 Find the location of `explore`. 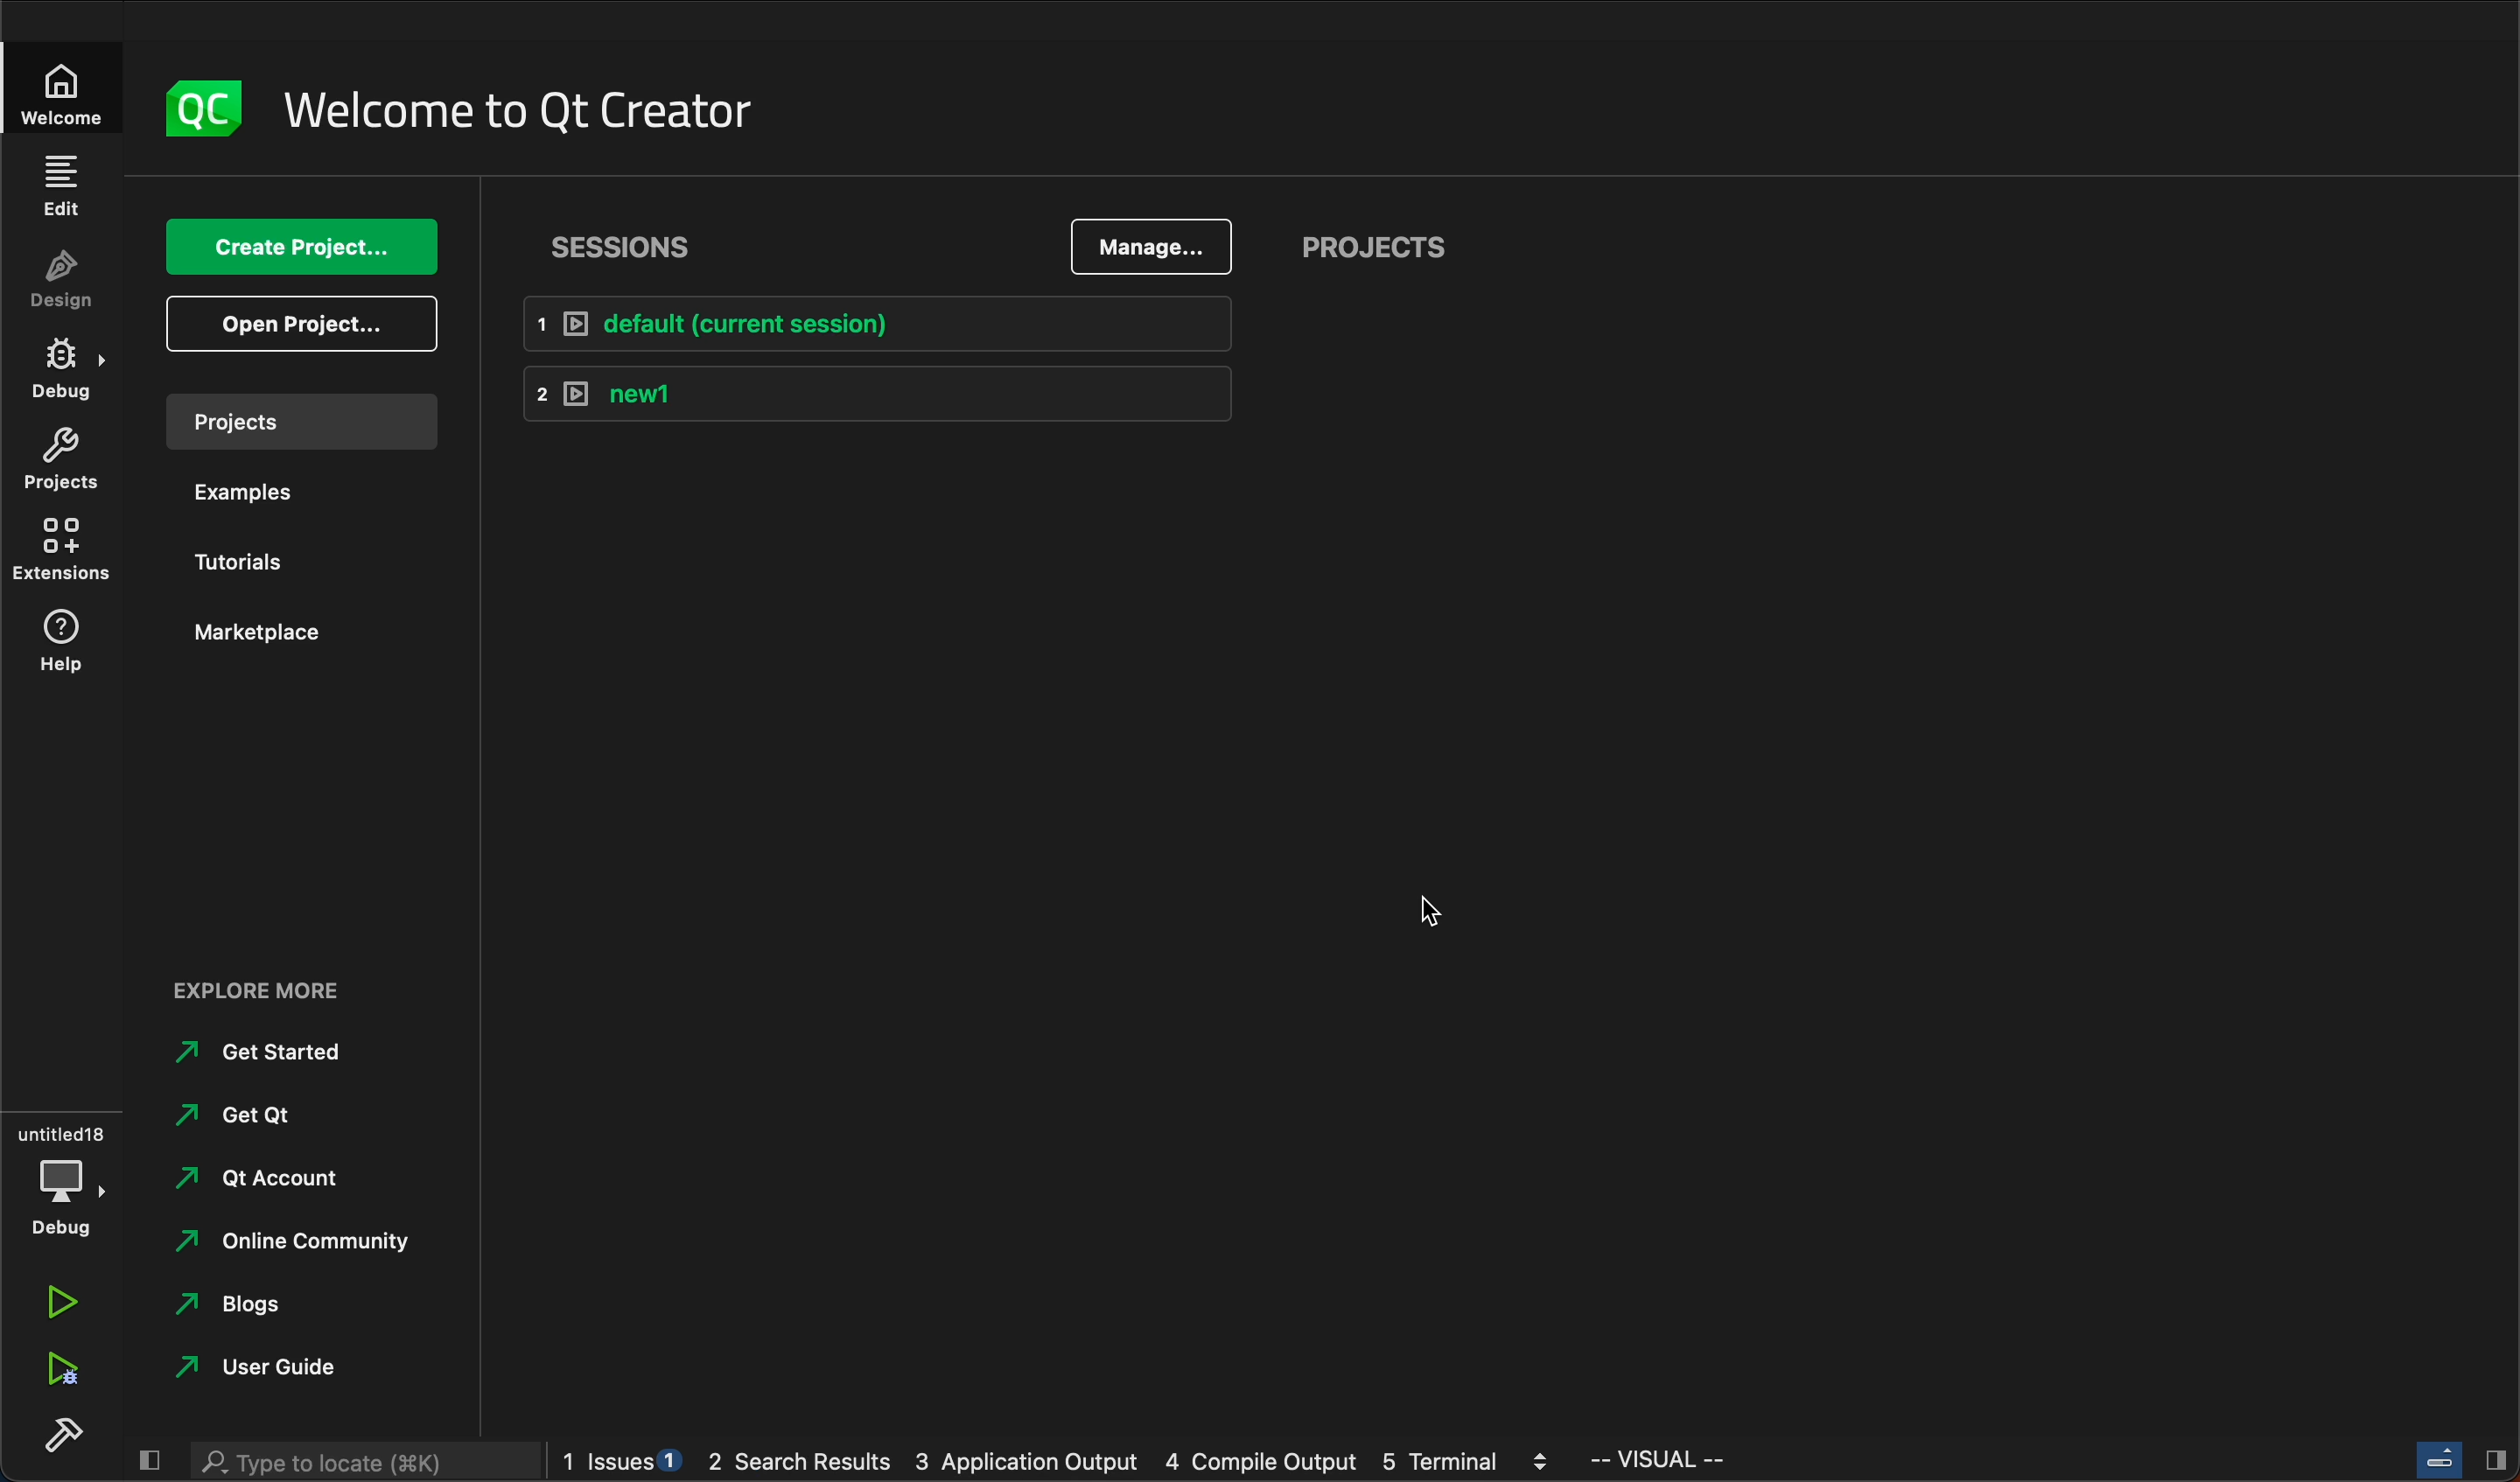

explore is located at coordinates (257, 982).